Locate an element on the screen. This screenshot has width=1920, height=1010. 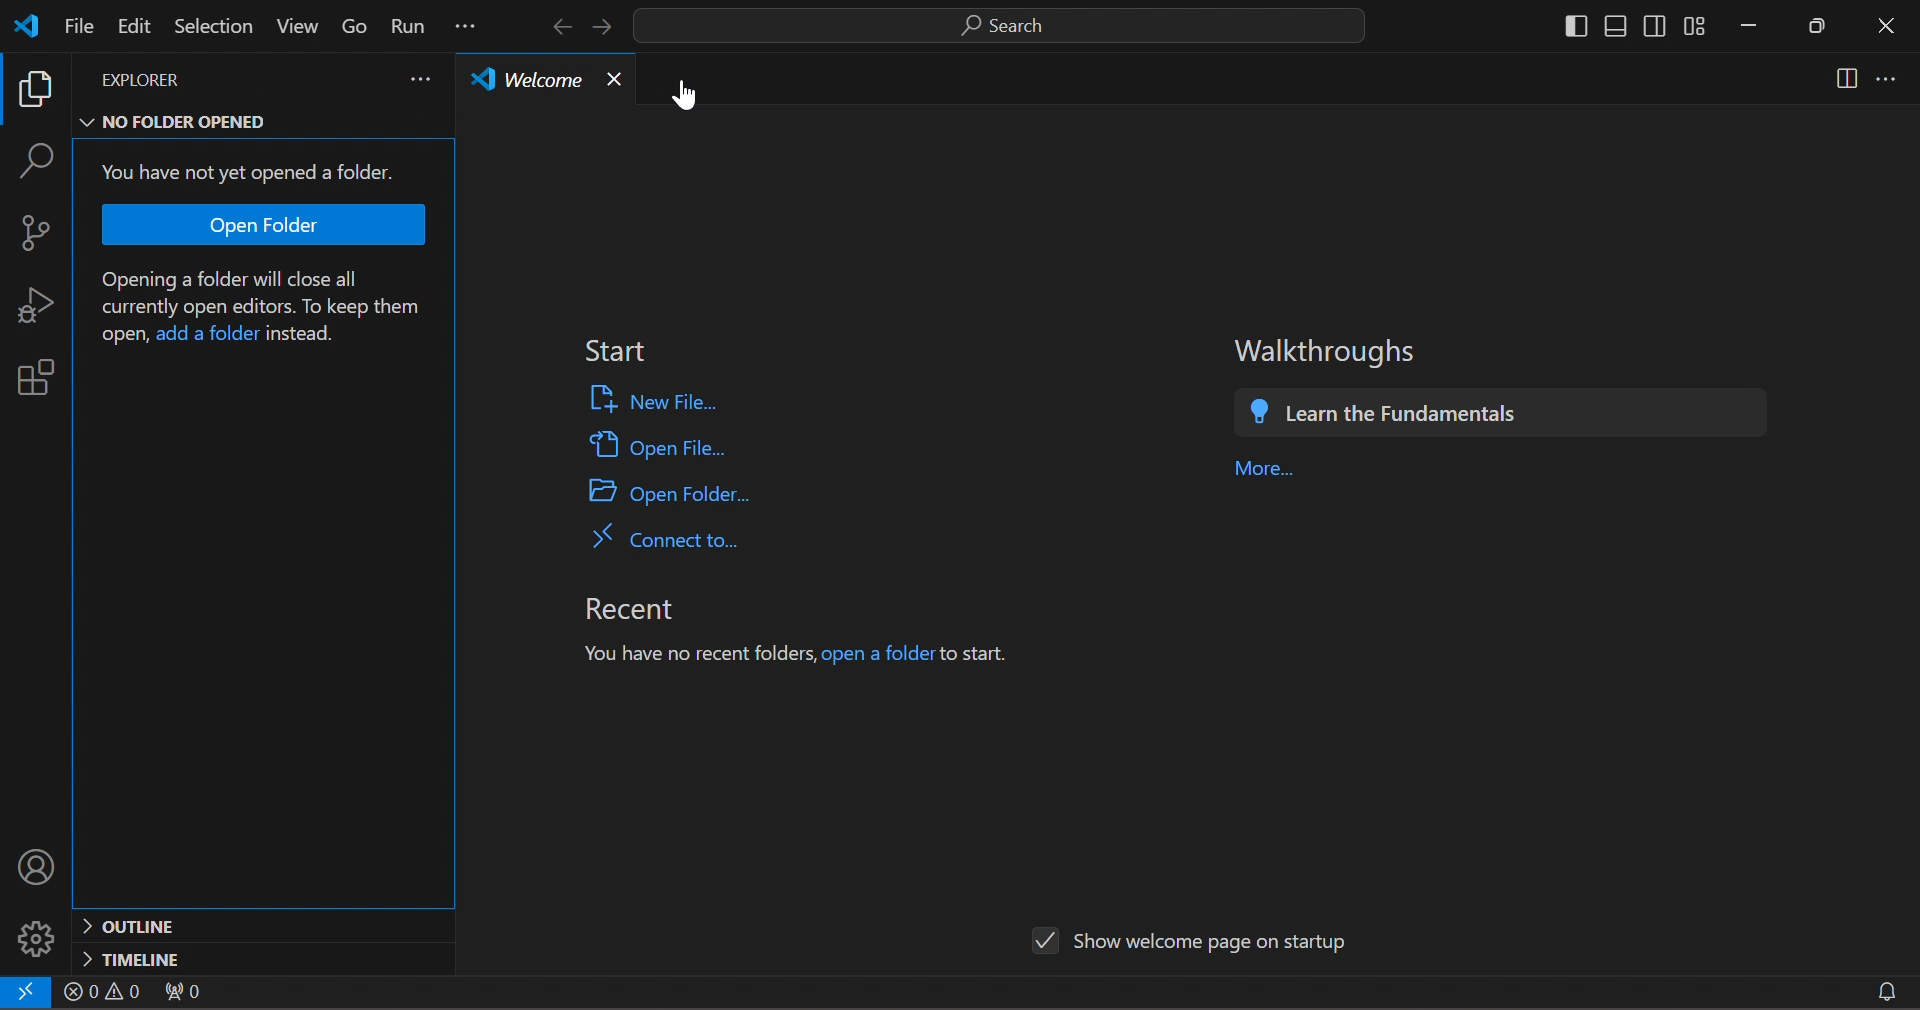
Learn the Fundamentals is located at coordinates (1411, 414).